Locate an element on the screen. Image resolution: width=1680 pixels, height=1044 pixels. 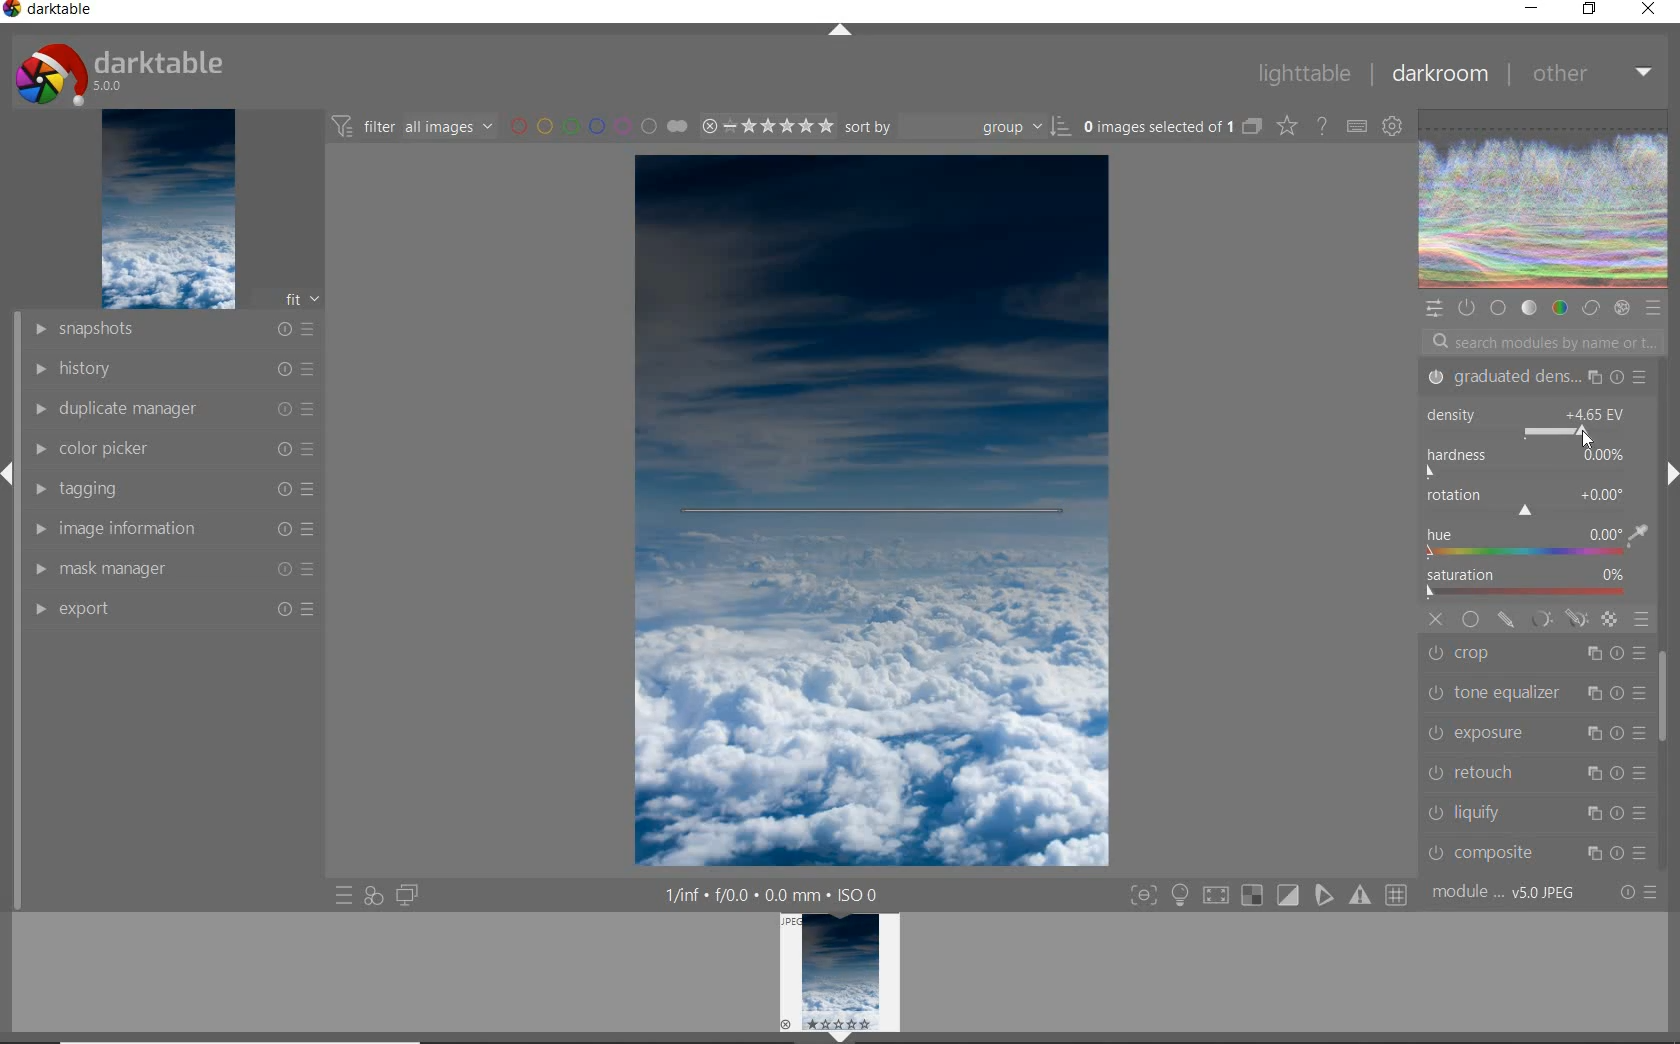
MASKING OPTIONS is located at coordinates (1557, 620).